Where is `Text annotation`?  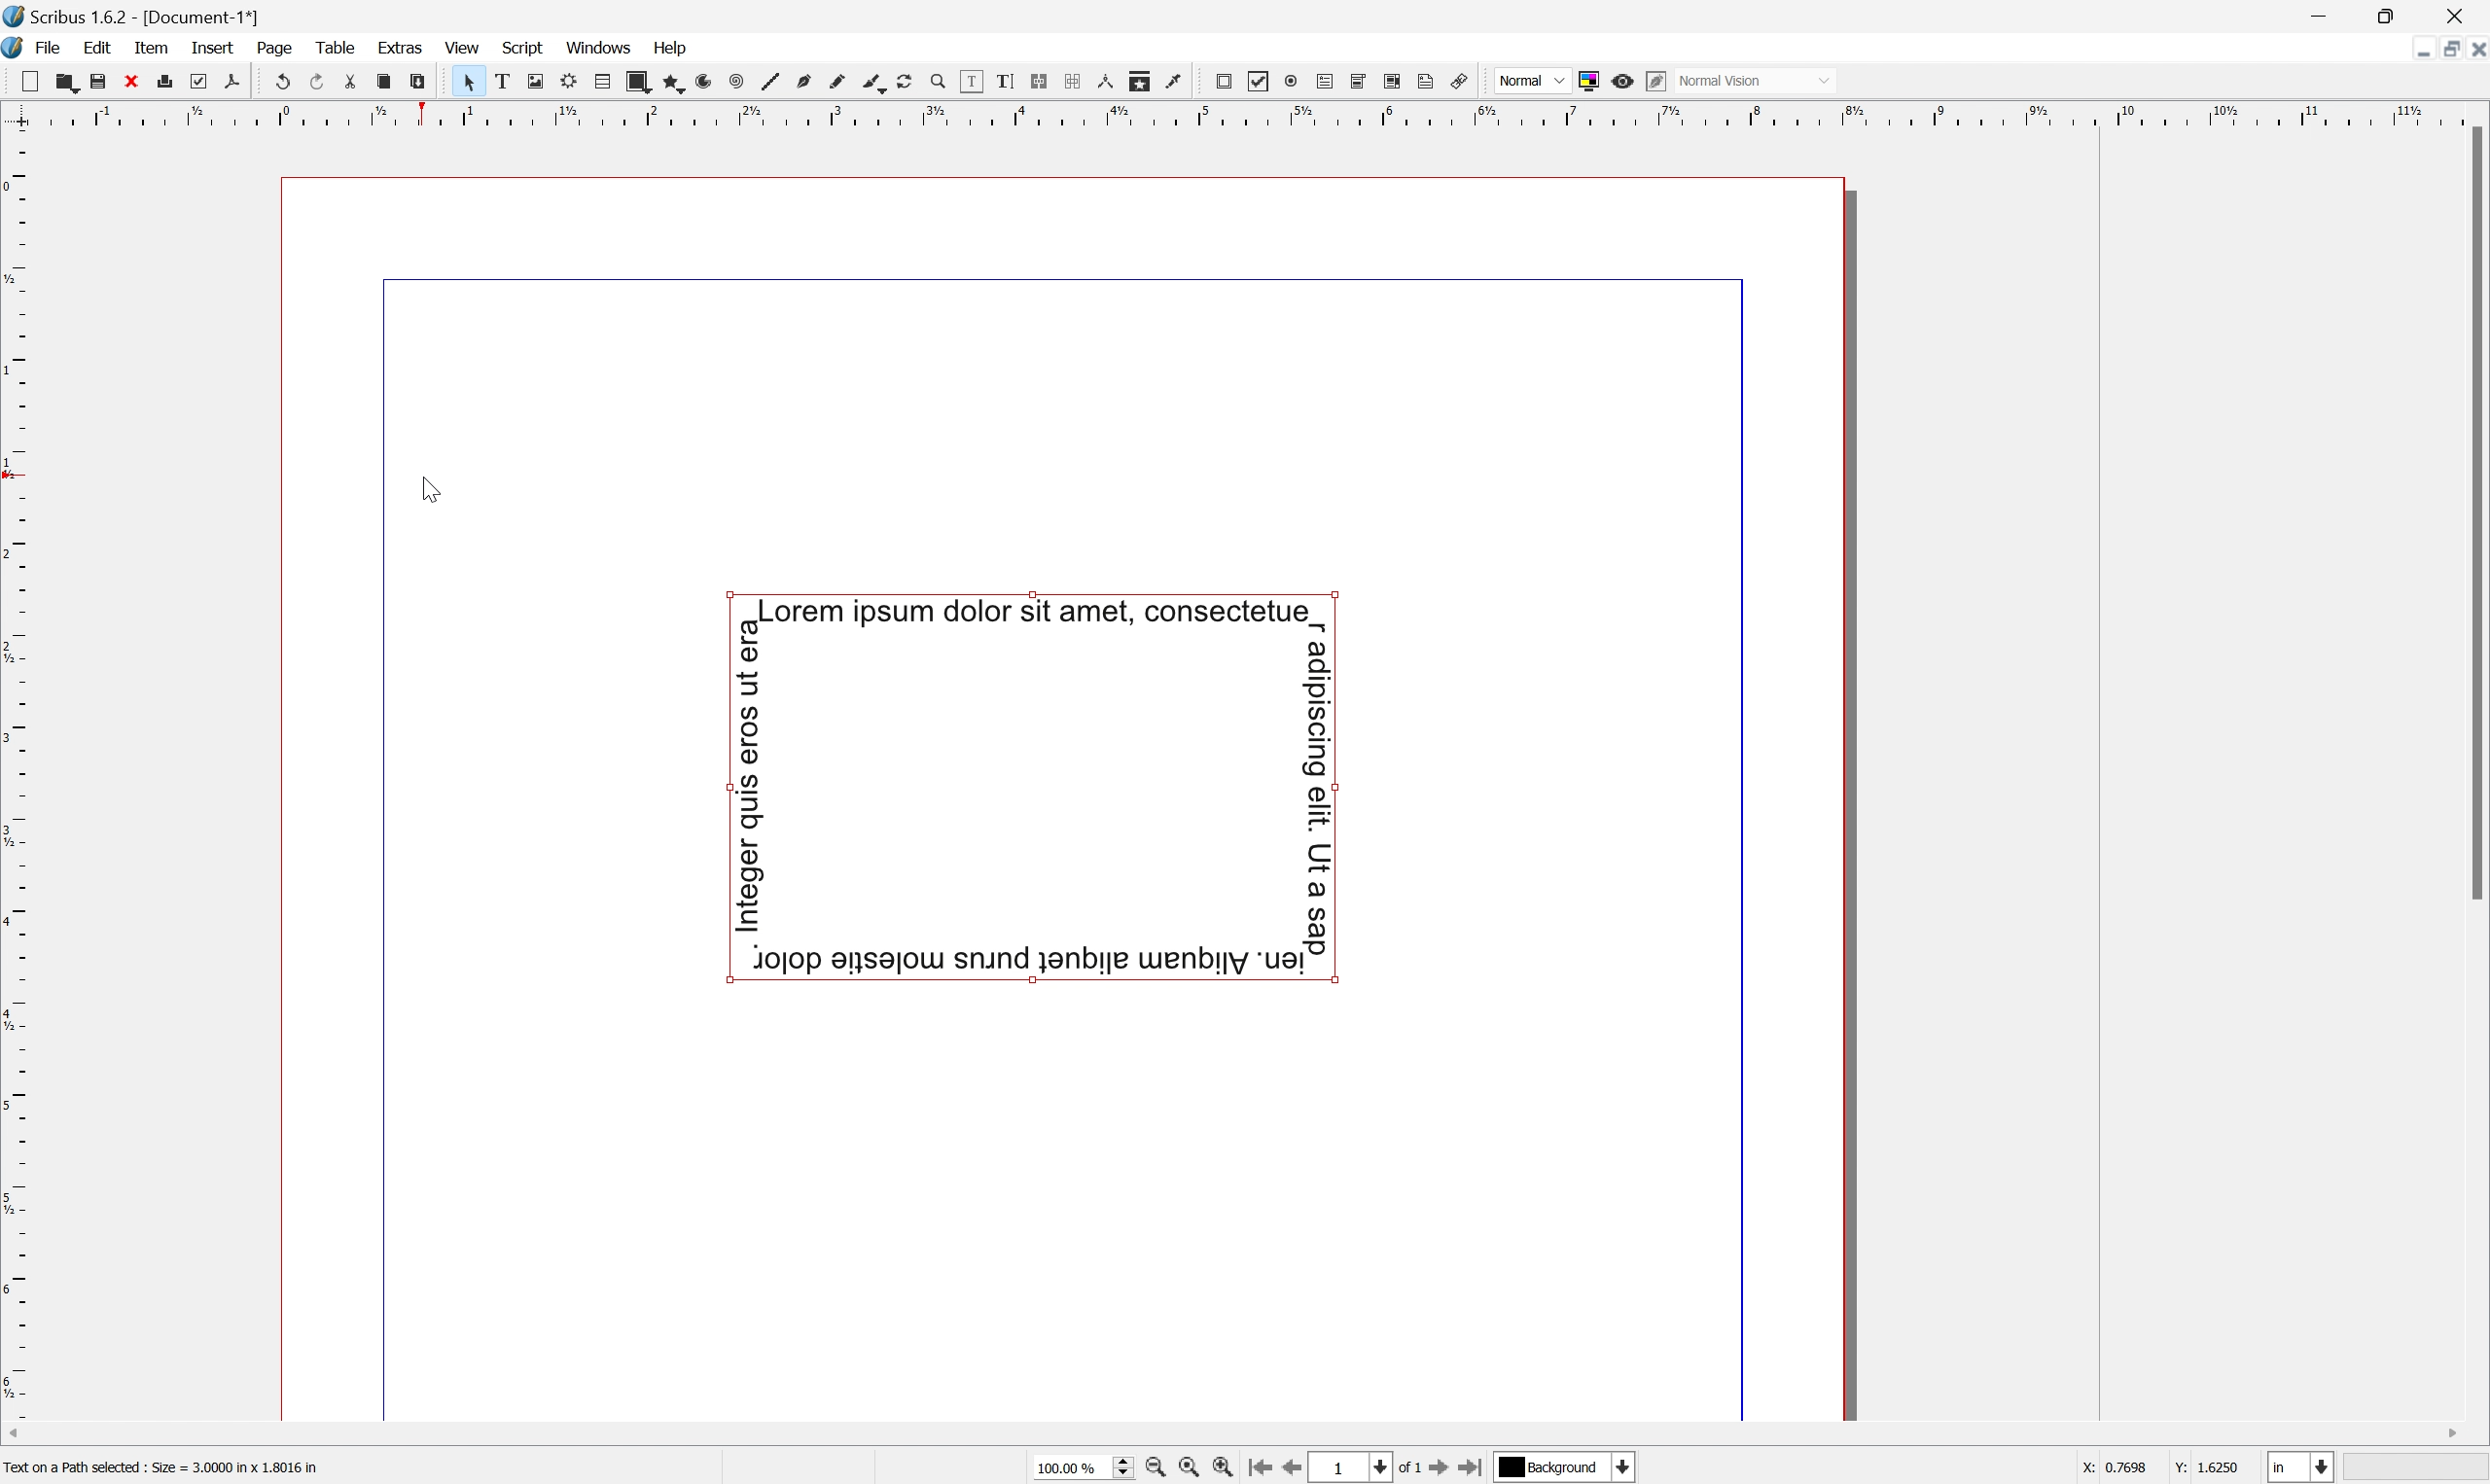
Text annotation is located at coordinates (1430, 82).